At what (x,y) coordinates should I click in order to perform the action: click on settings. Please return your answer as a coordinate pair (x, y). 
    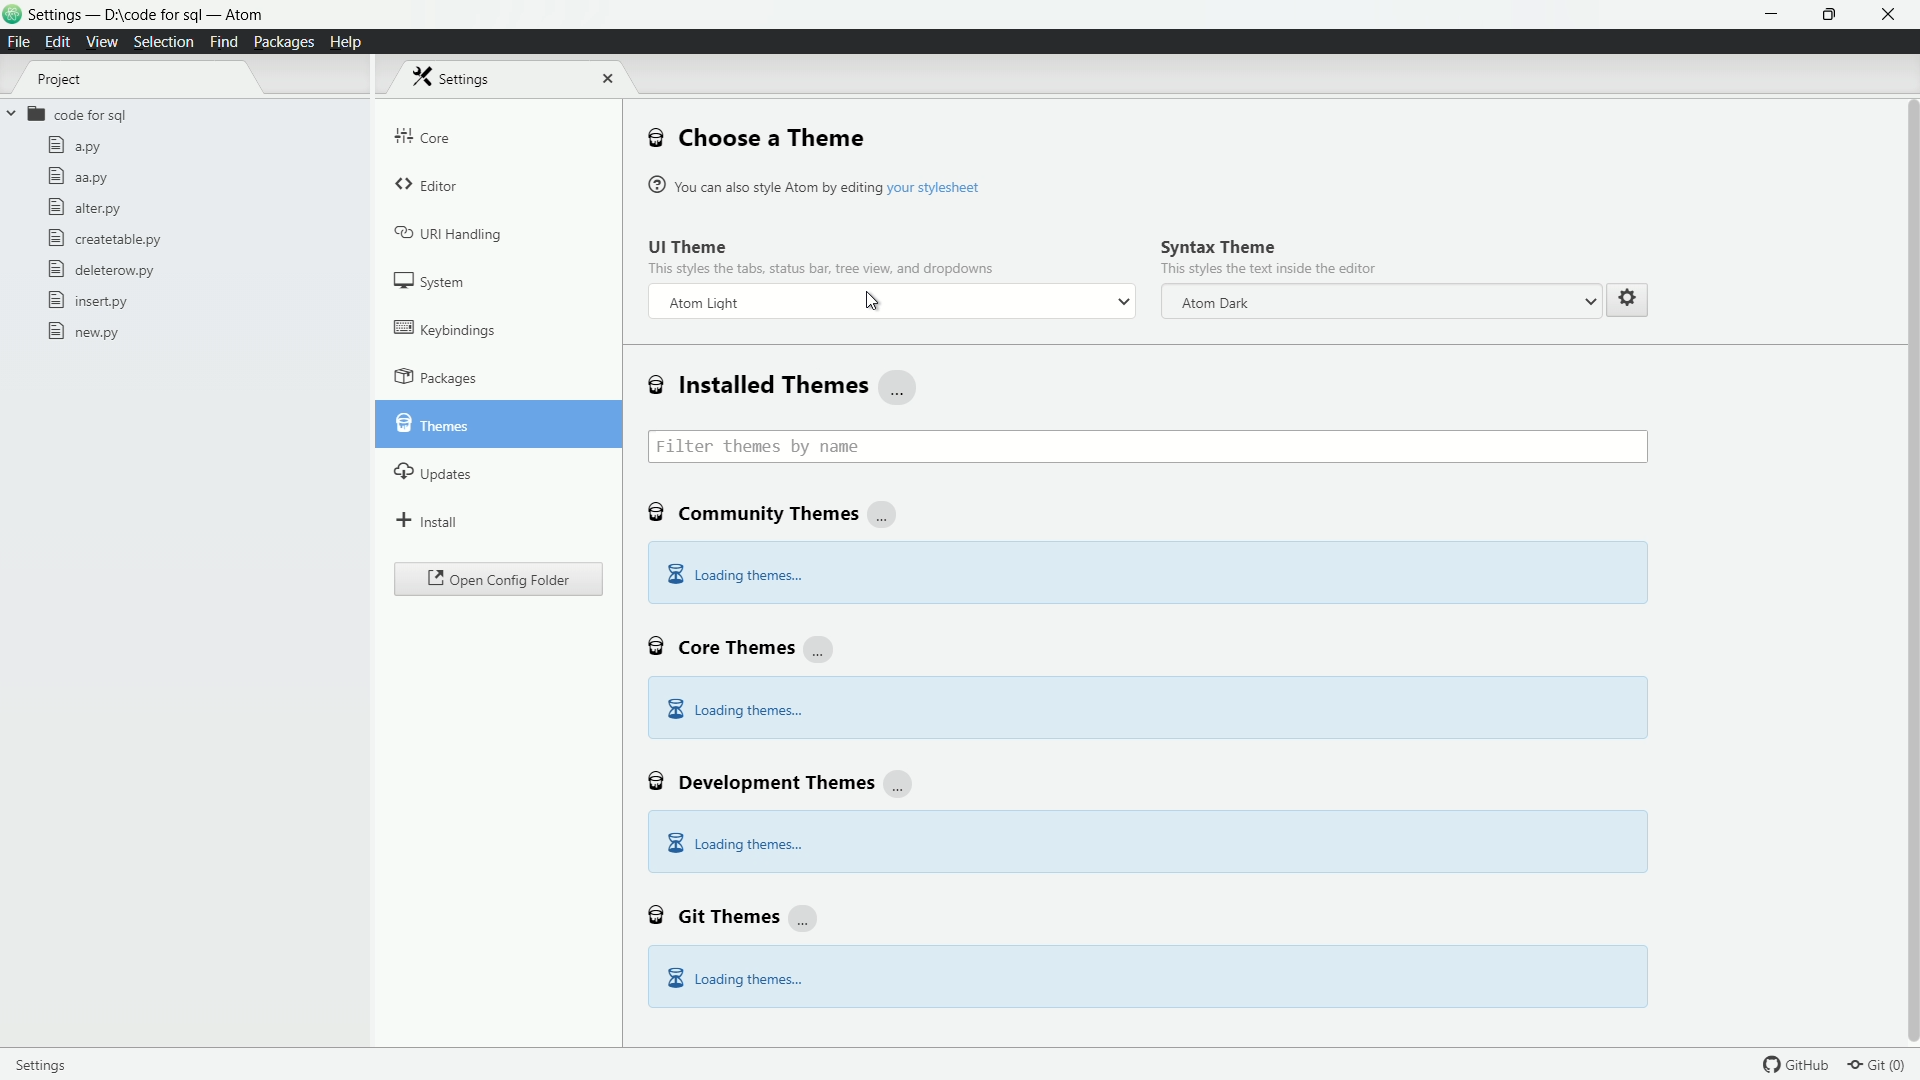
    Looking at the image, I should click on (1626, 297).